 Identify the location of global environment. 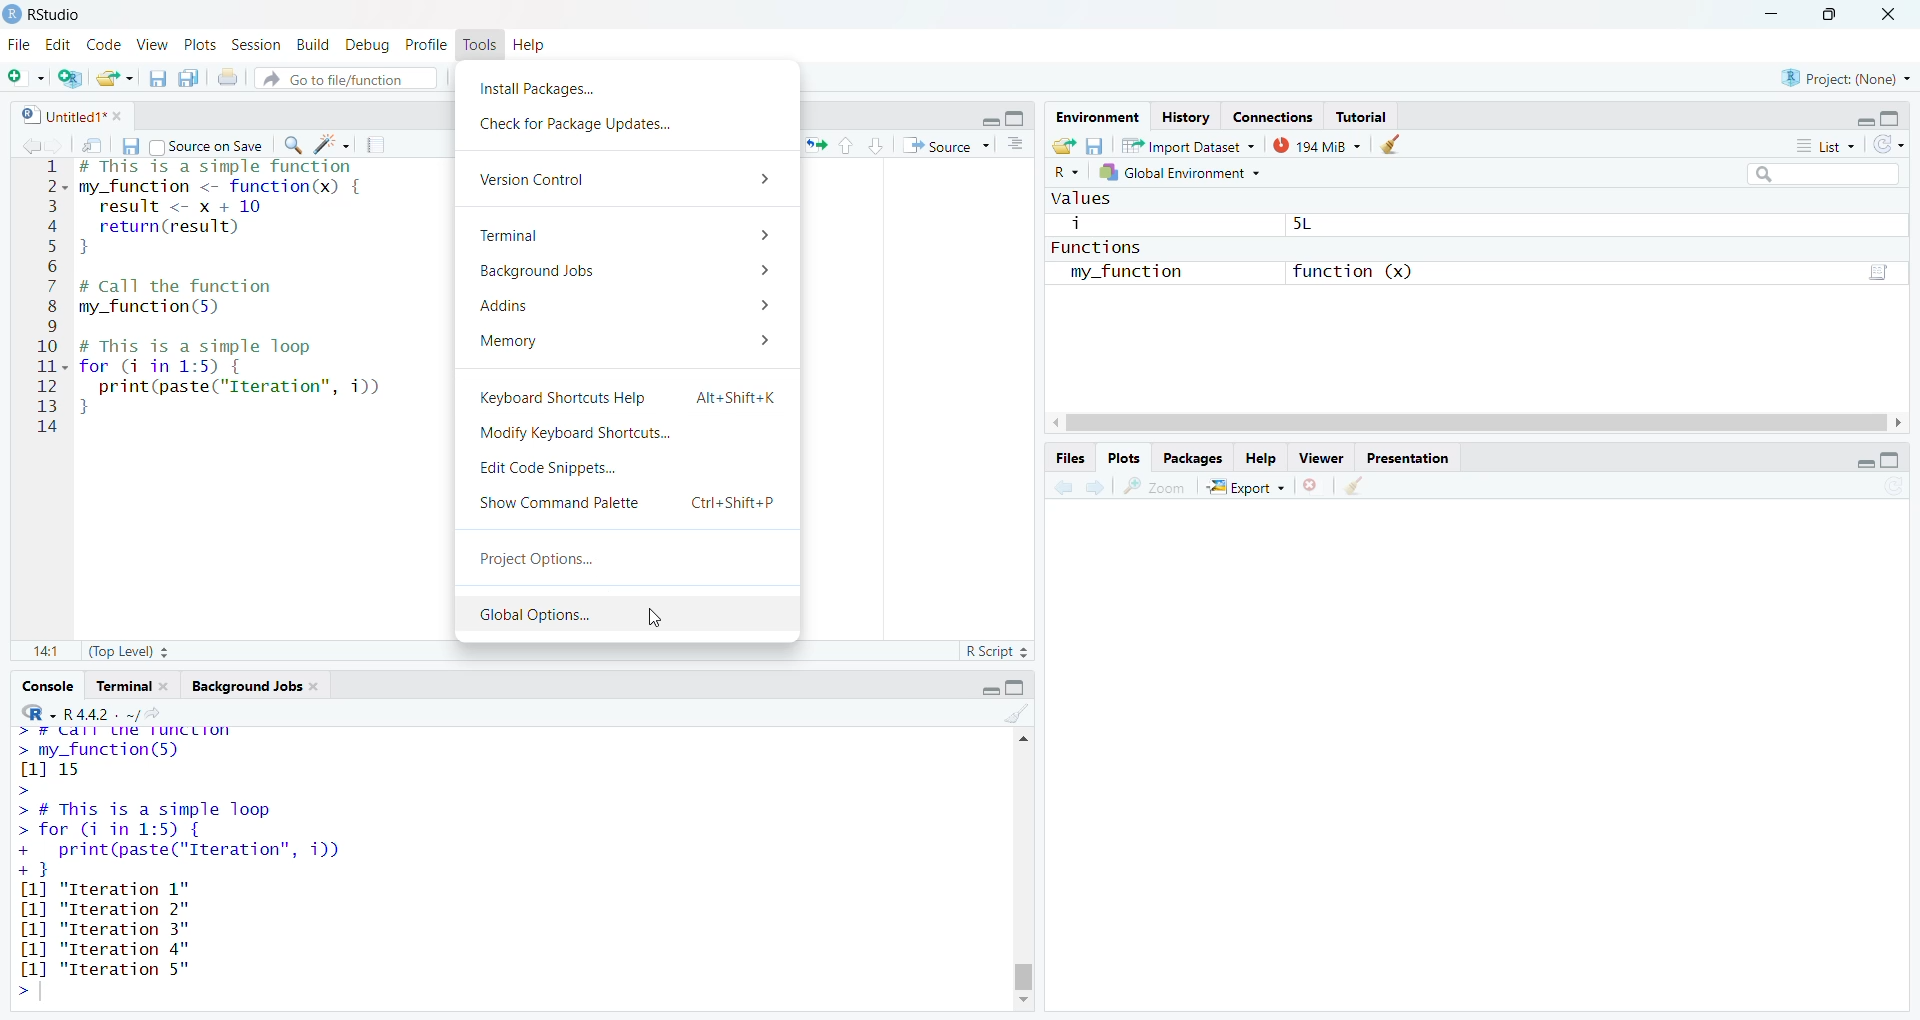
(1190, 176).